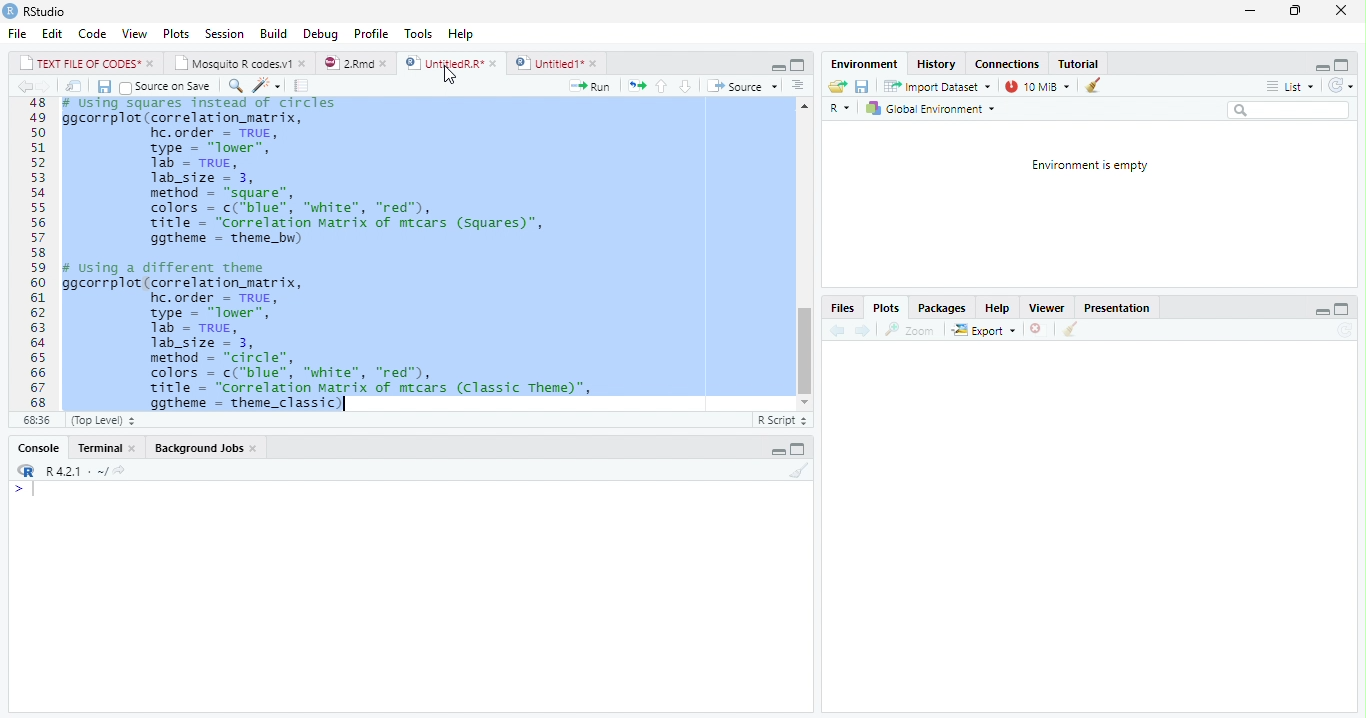  I want to click on  Run, so click(590, 87).